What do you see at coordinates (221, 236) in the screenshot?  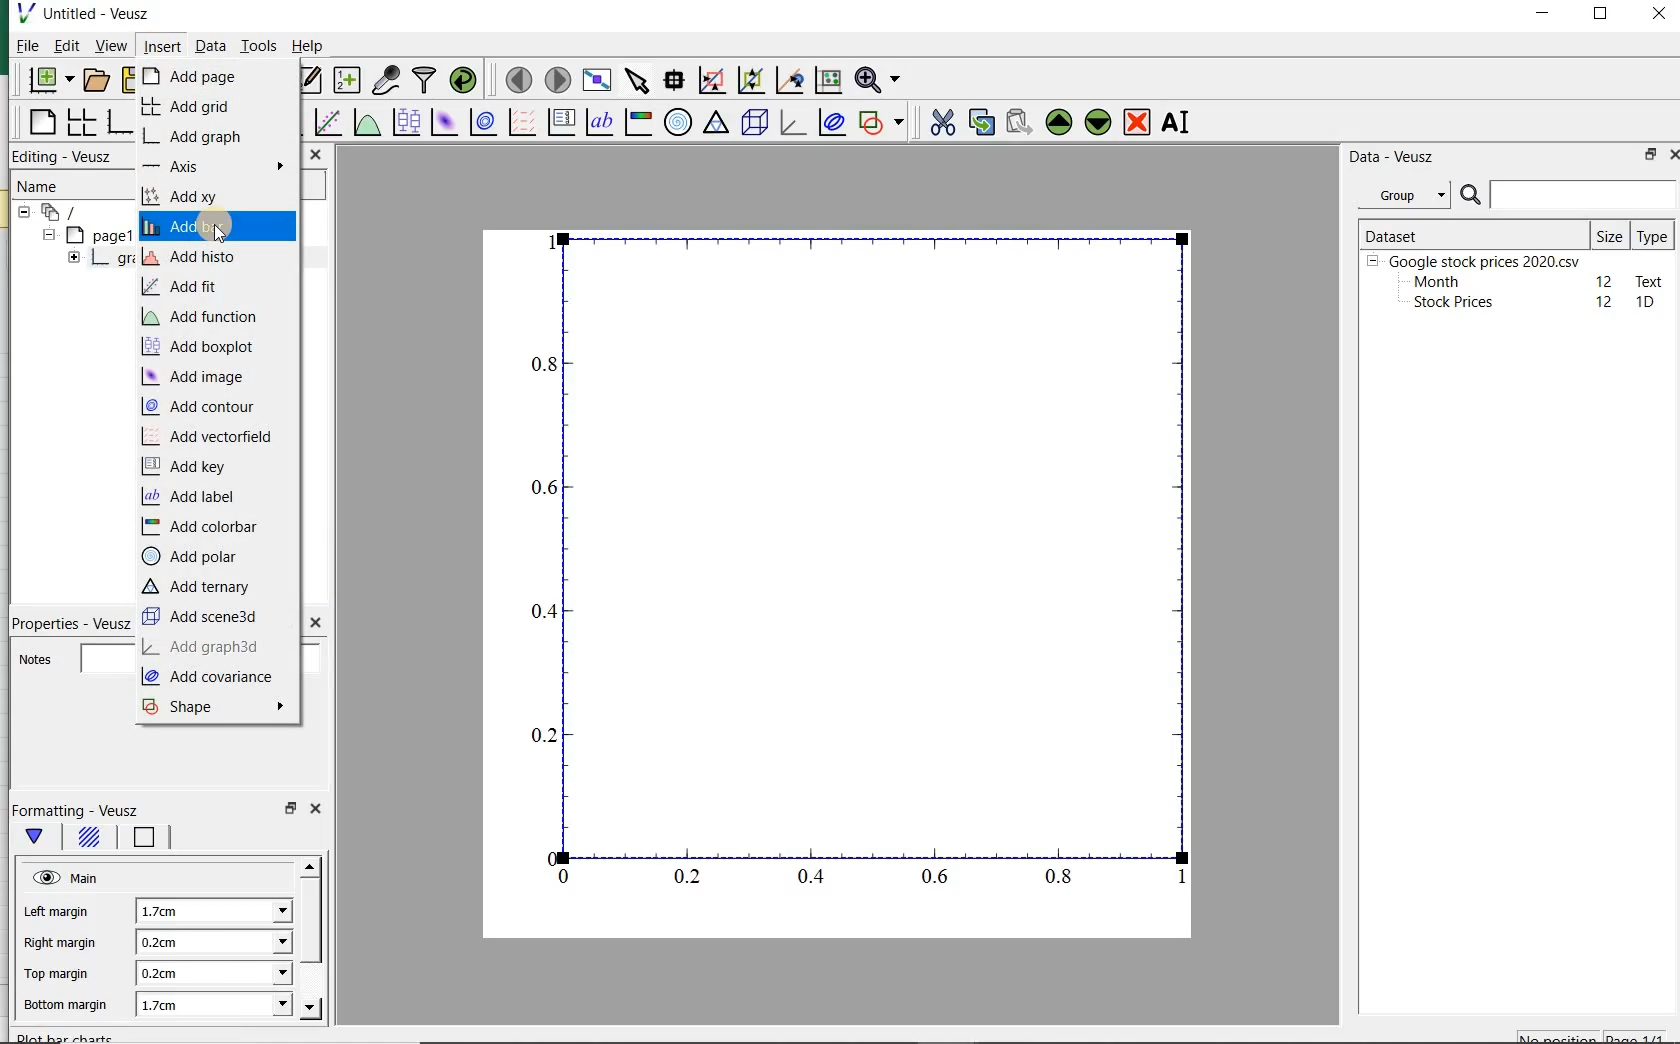 I see `cursor` at bounding box center [221, 236].